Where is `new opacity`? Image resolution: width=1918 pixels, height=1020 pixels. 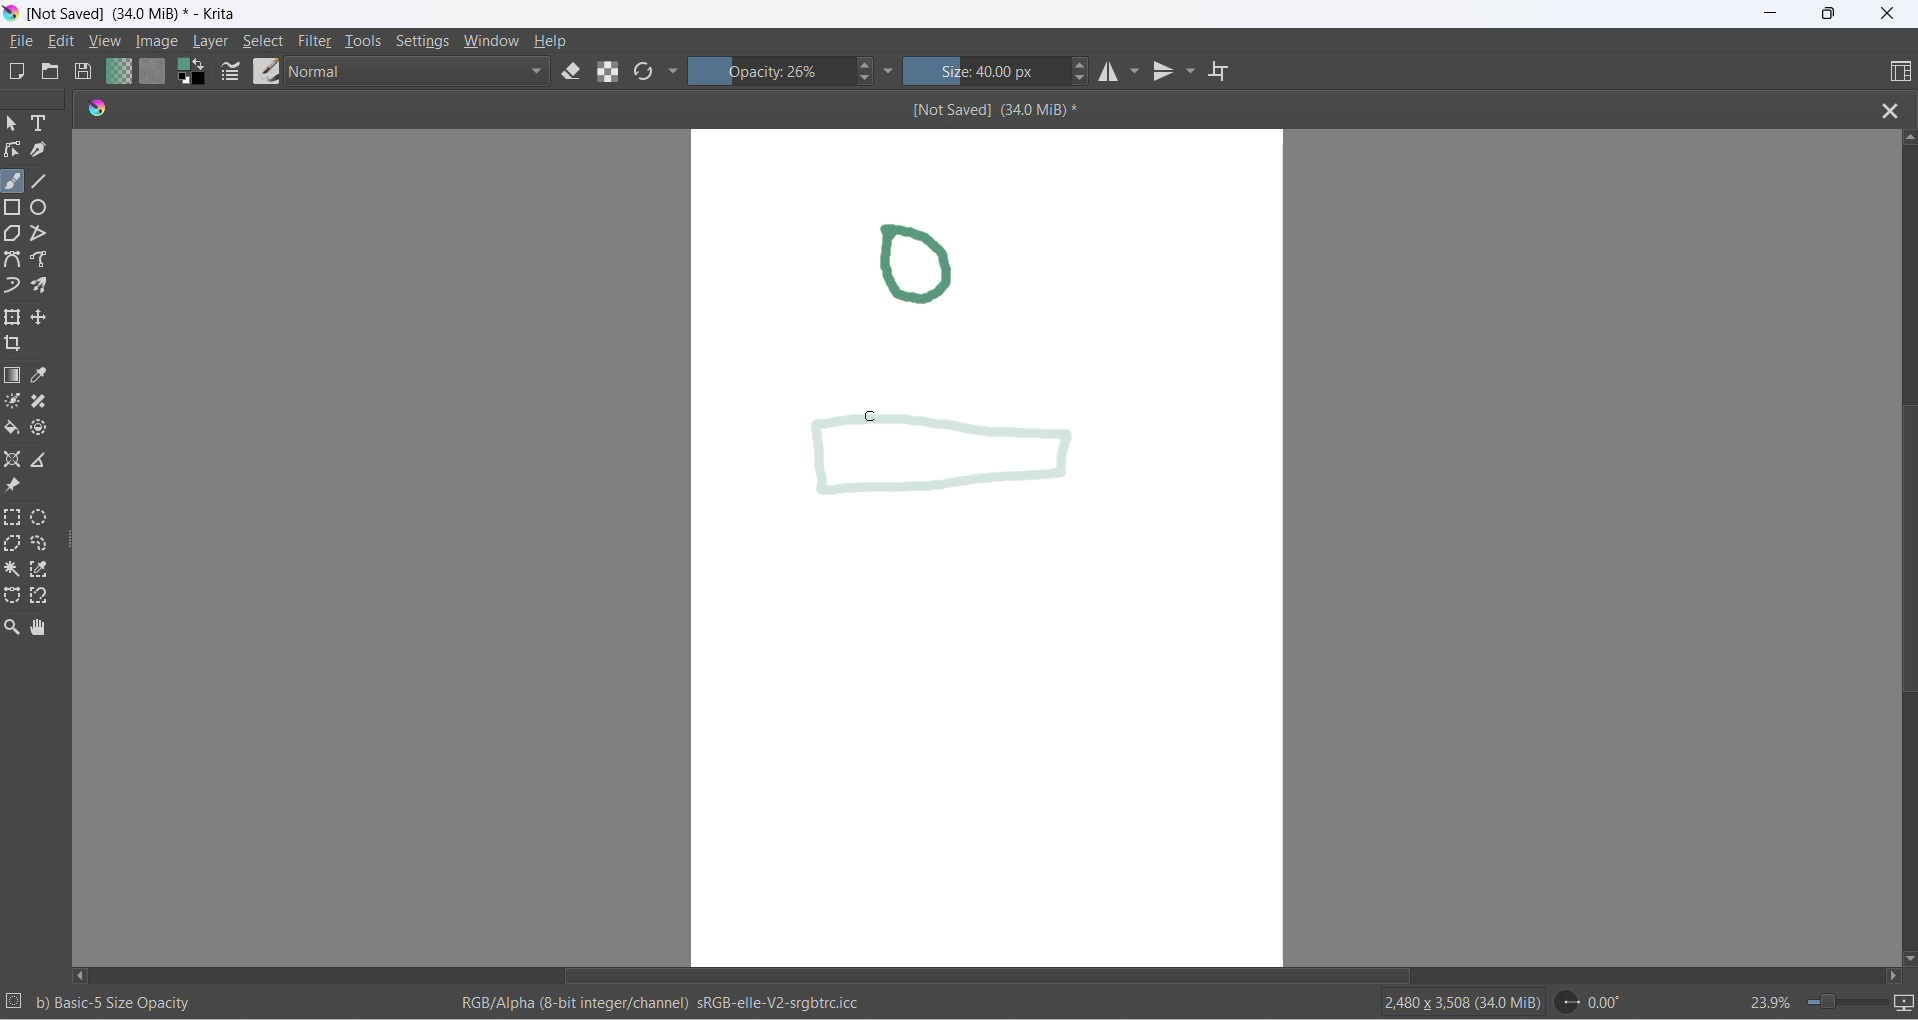
new opacity is located at coordinates (957, 468).